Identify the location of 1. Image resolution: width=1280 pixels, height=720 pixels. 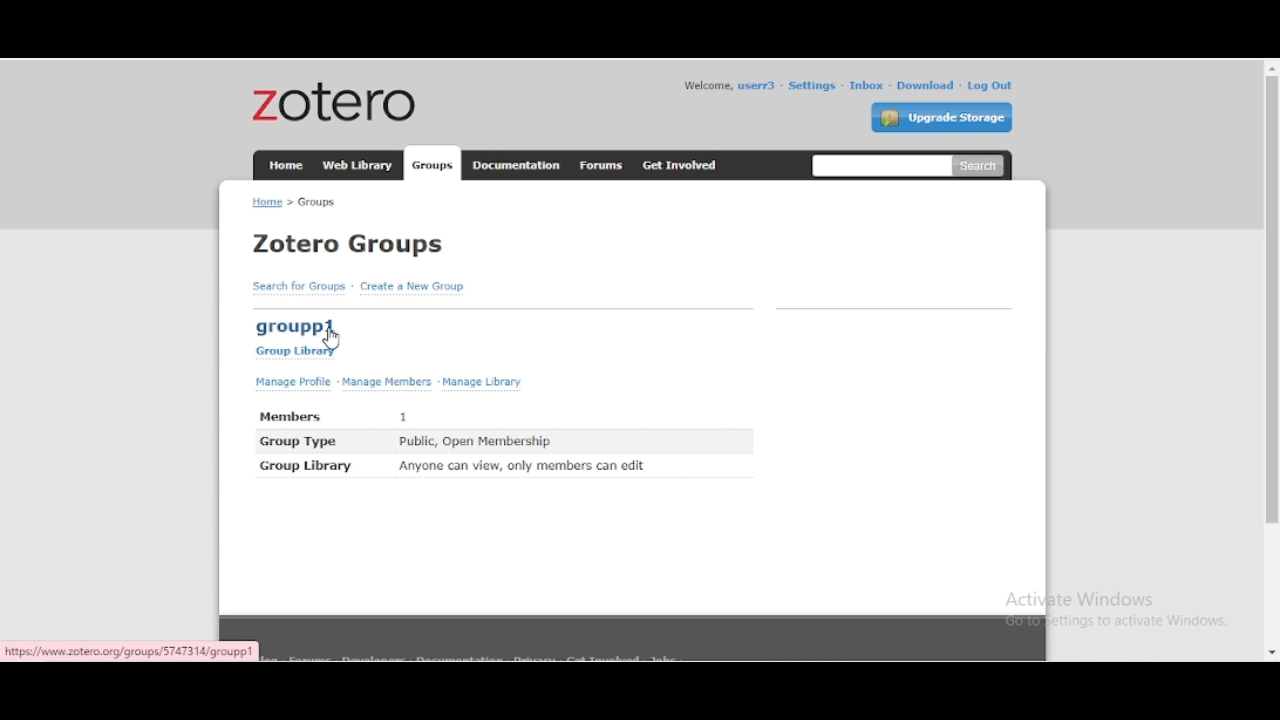
(403, 417).